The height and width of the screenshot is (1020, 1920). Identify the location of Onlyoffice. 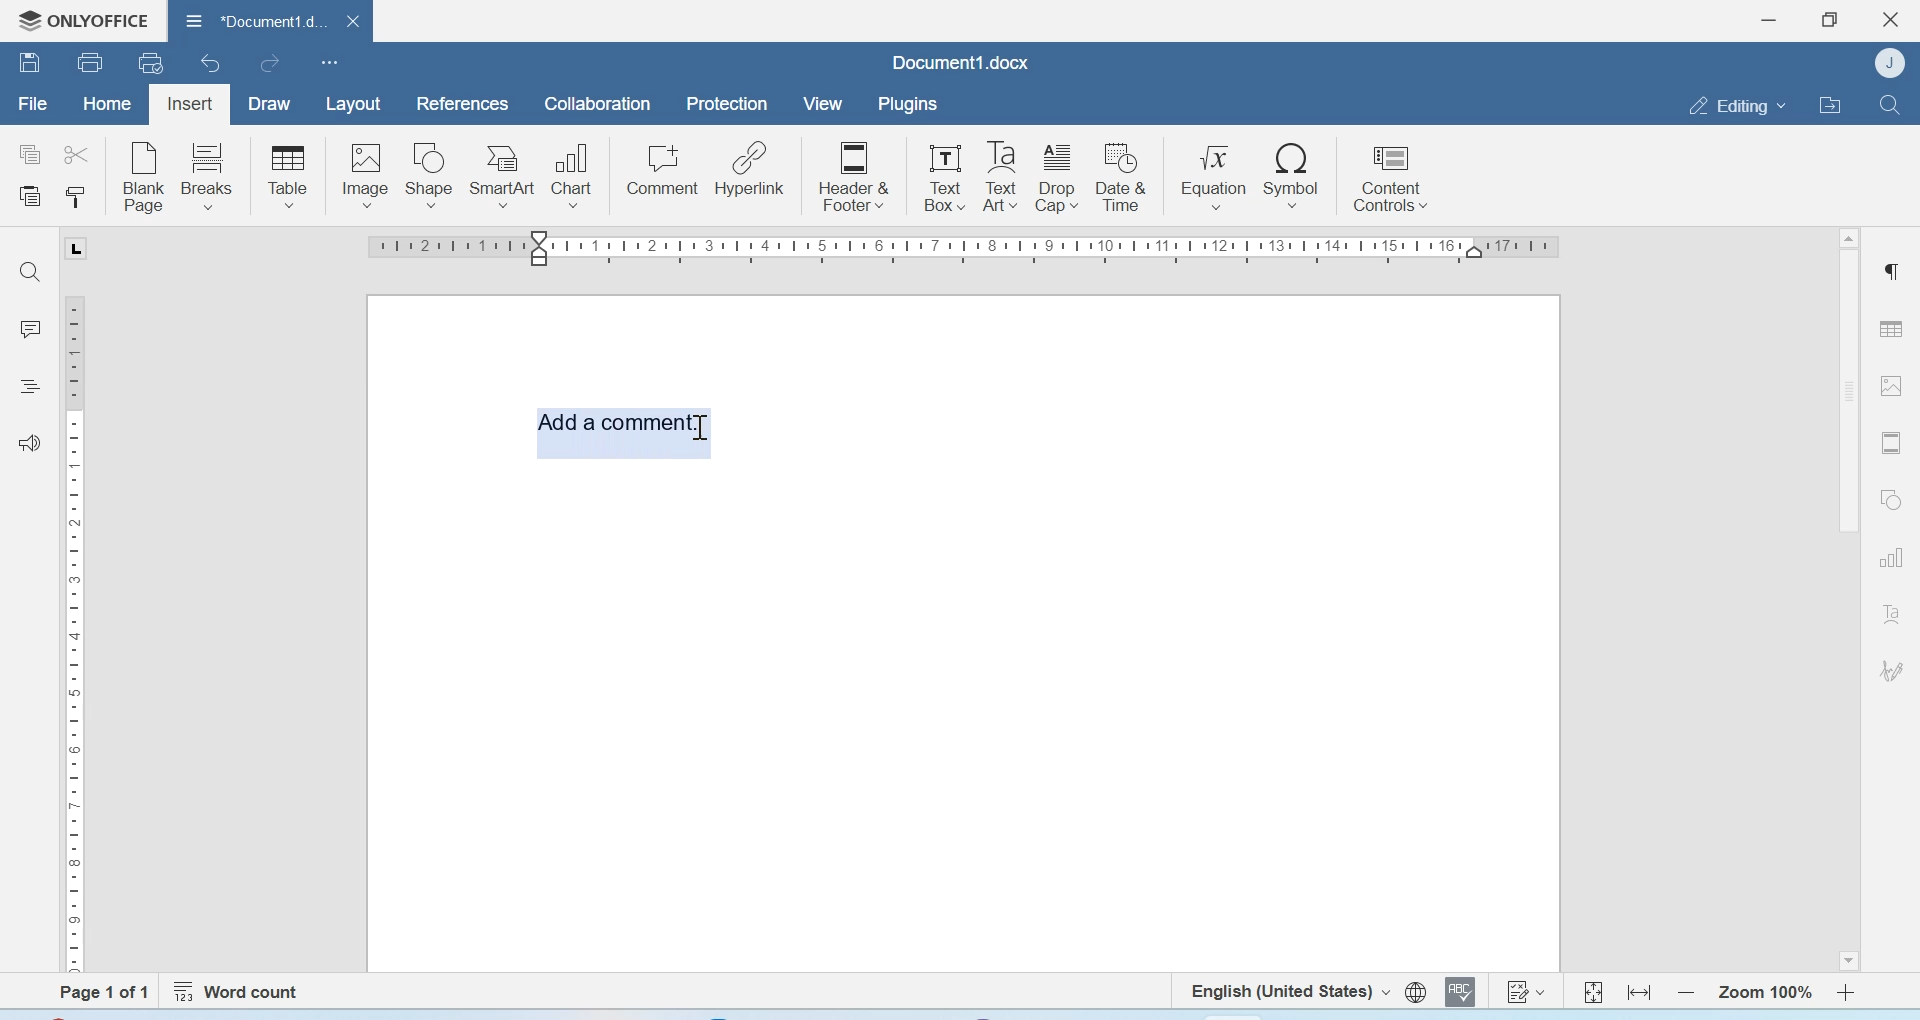
(77, 21).